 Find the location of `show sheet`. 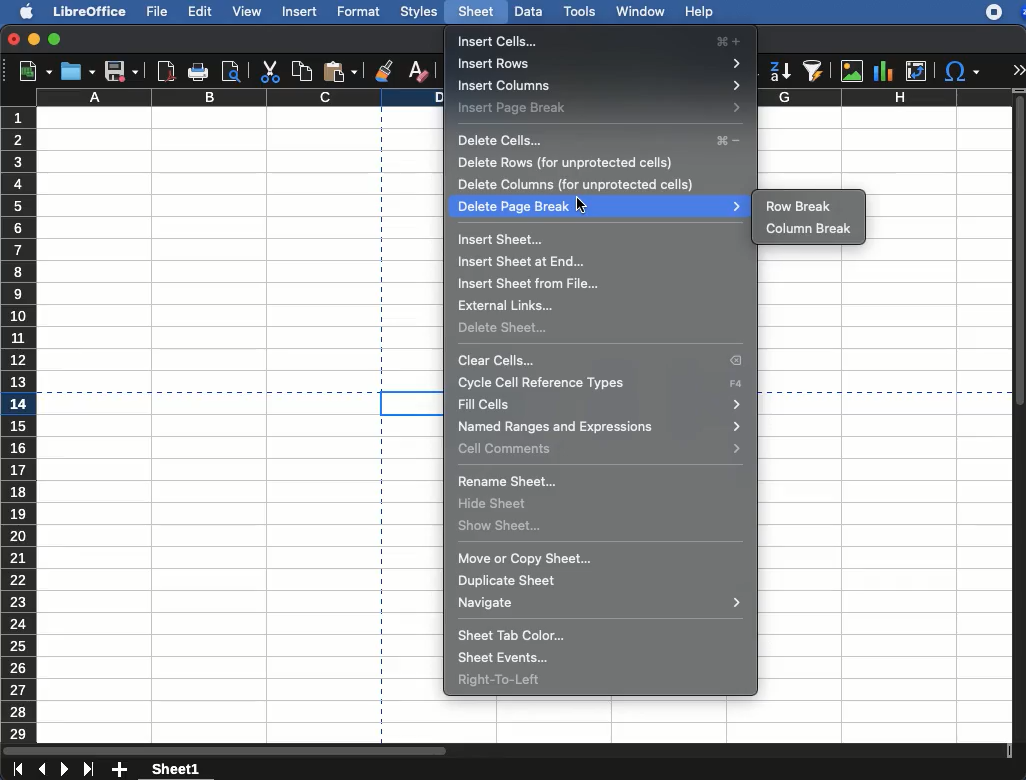

show sheet is located at coordinates (501, 526).